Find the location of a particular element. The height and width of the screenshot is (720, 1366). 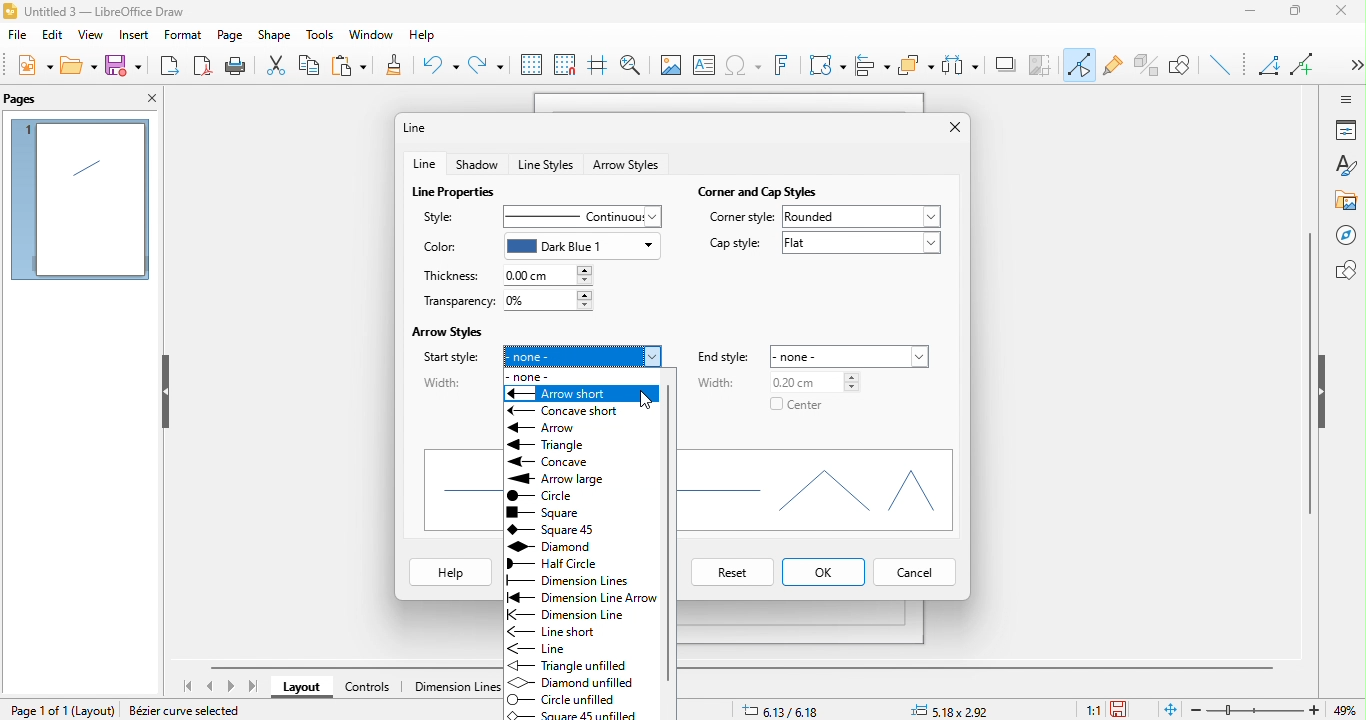

Angled line is located at coordinates (1272, 68).